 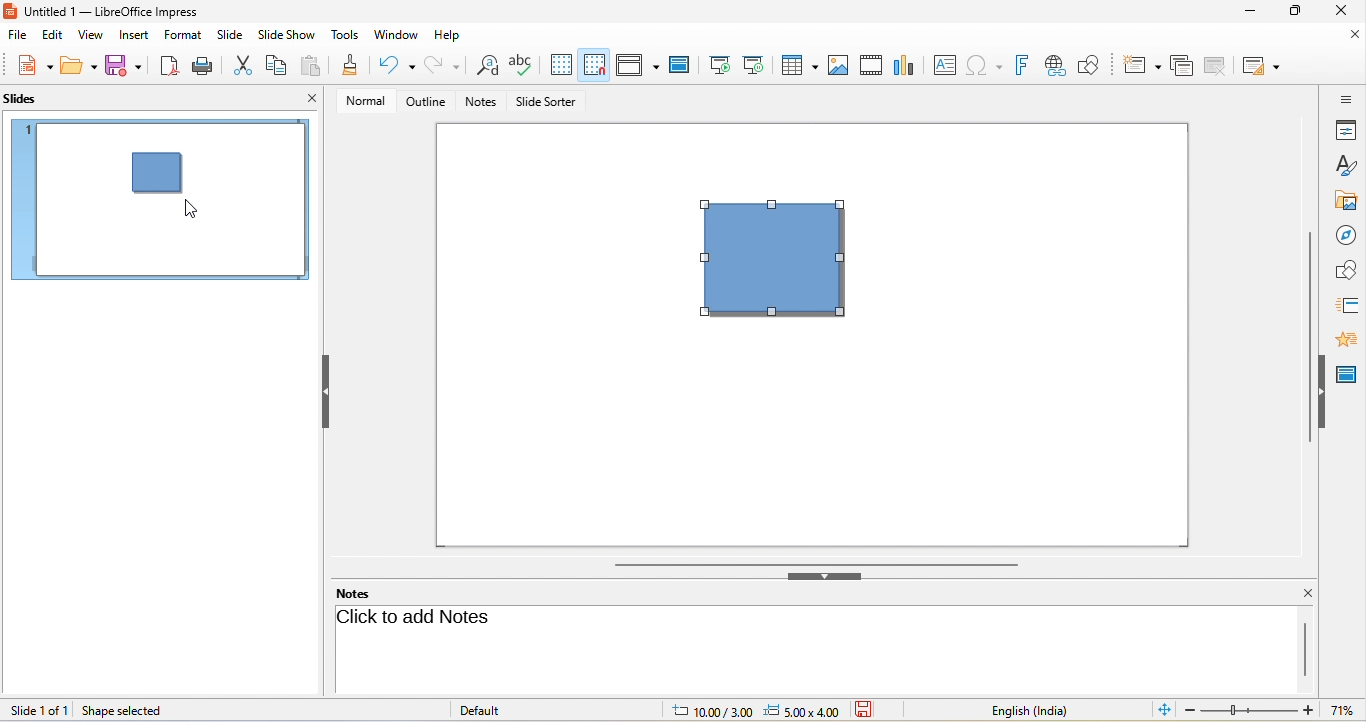 I want to click on Default, so click(x=496, y=710).